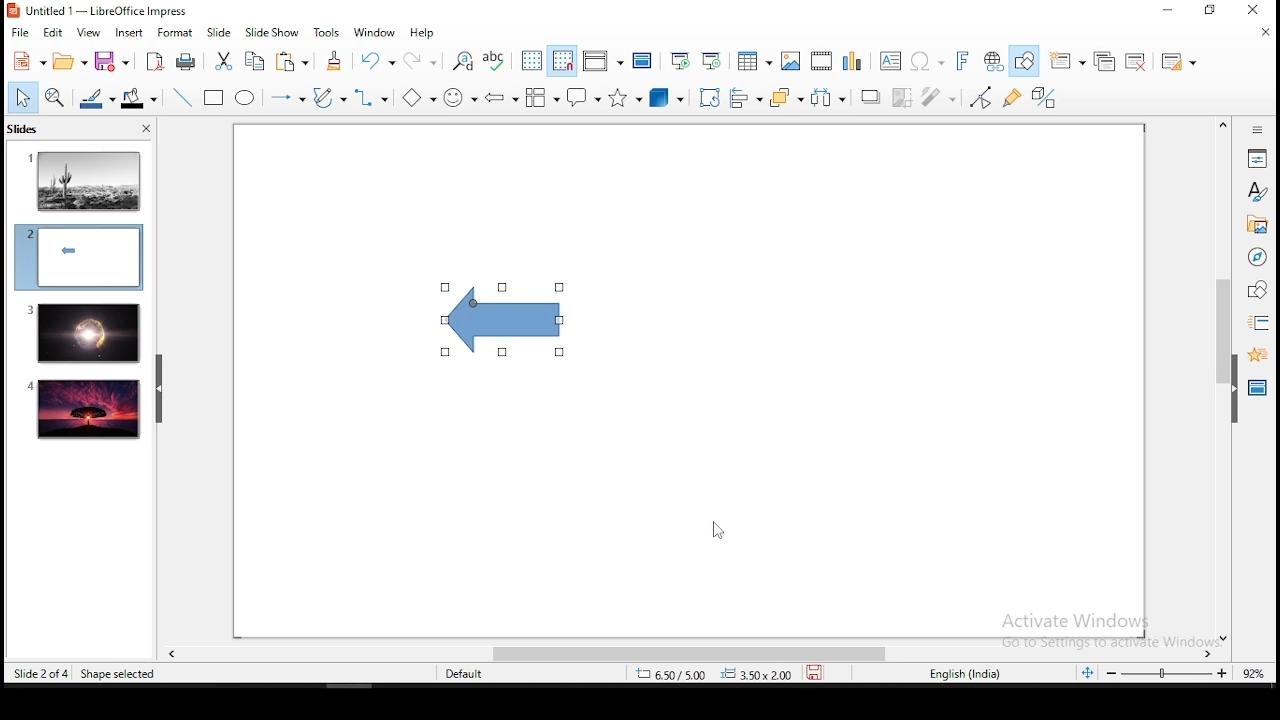 The height and width of the screenshot is (720, 1280). I want to click on 3D objects, so click(664, 99).